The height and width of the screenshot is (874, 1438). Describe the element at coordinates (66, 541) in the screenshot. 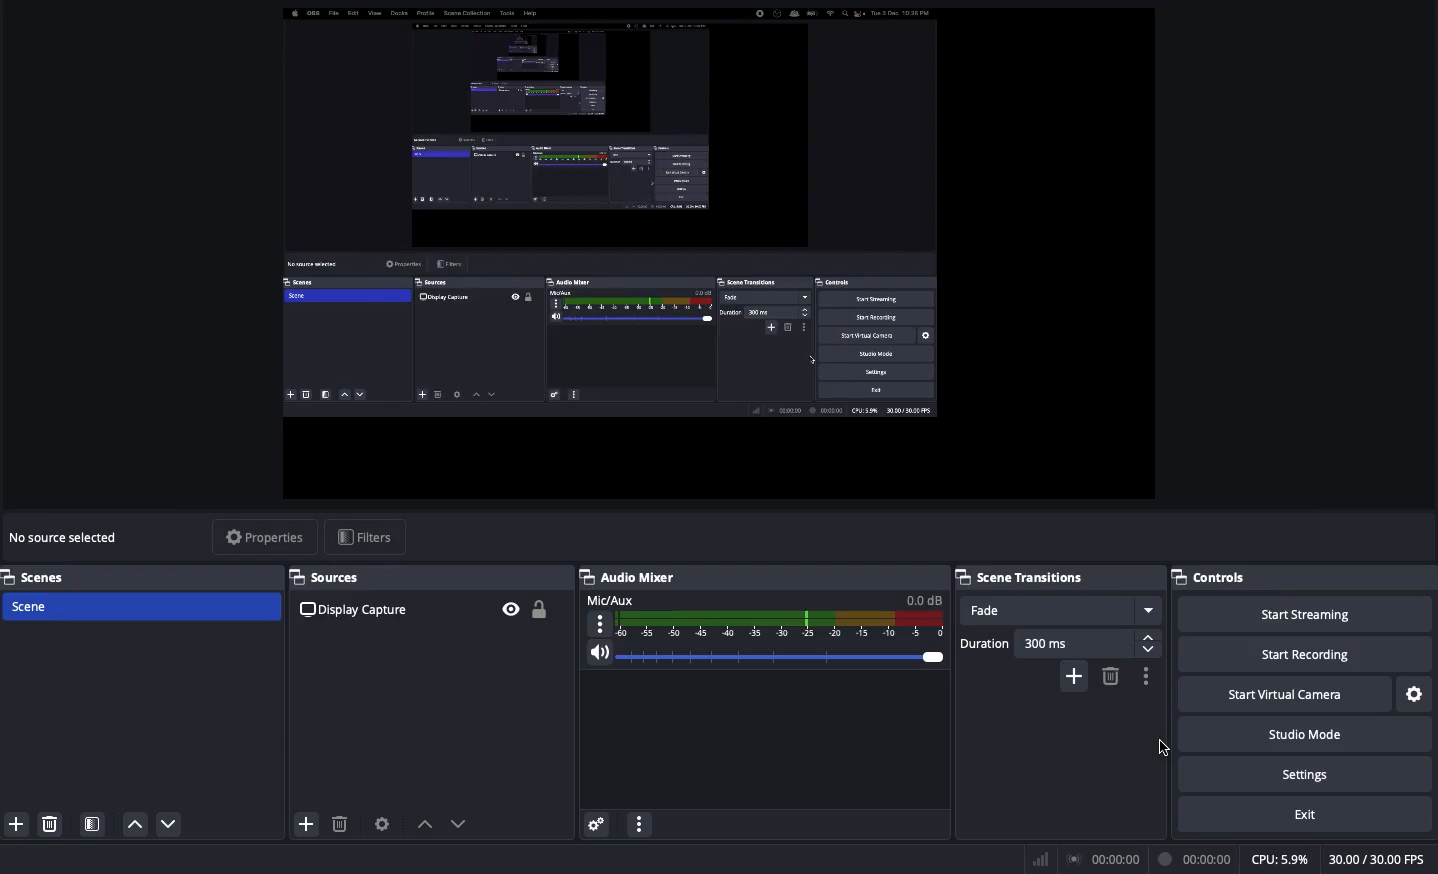

I see `No source selected` at that location.